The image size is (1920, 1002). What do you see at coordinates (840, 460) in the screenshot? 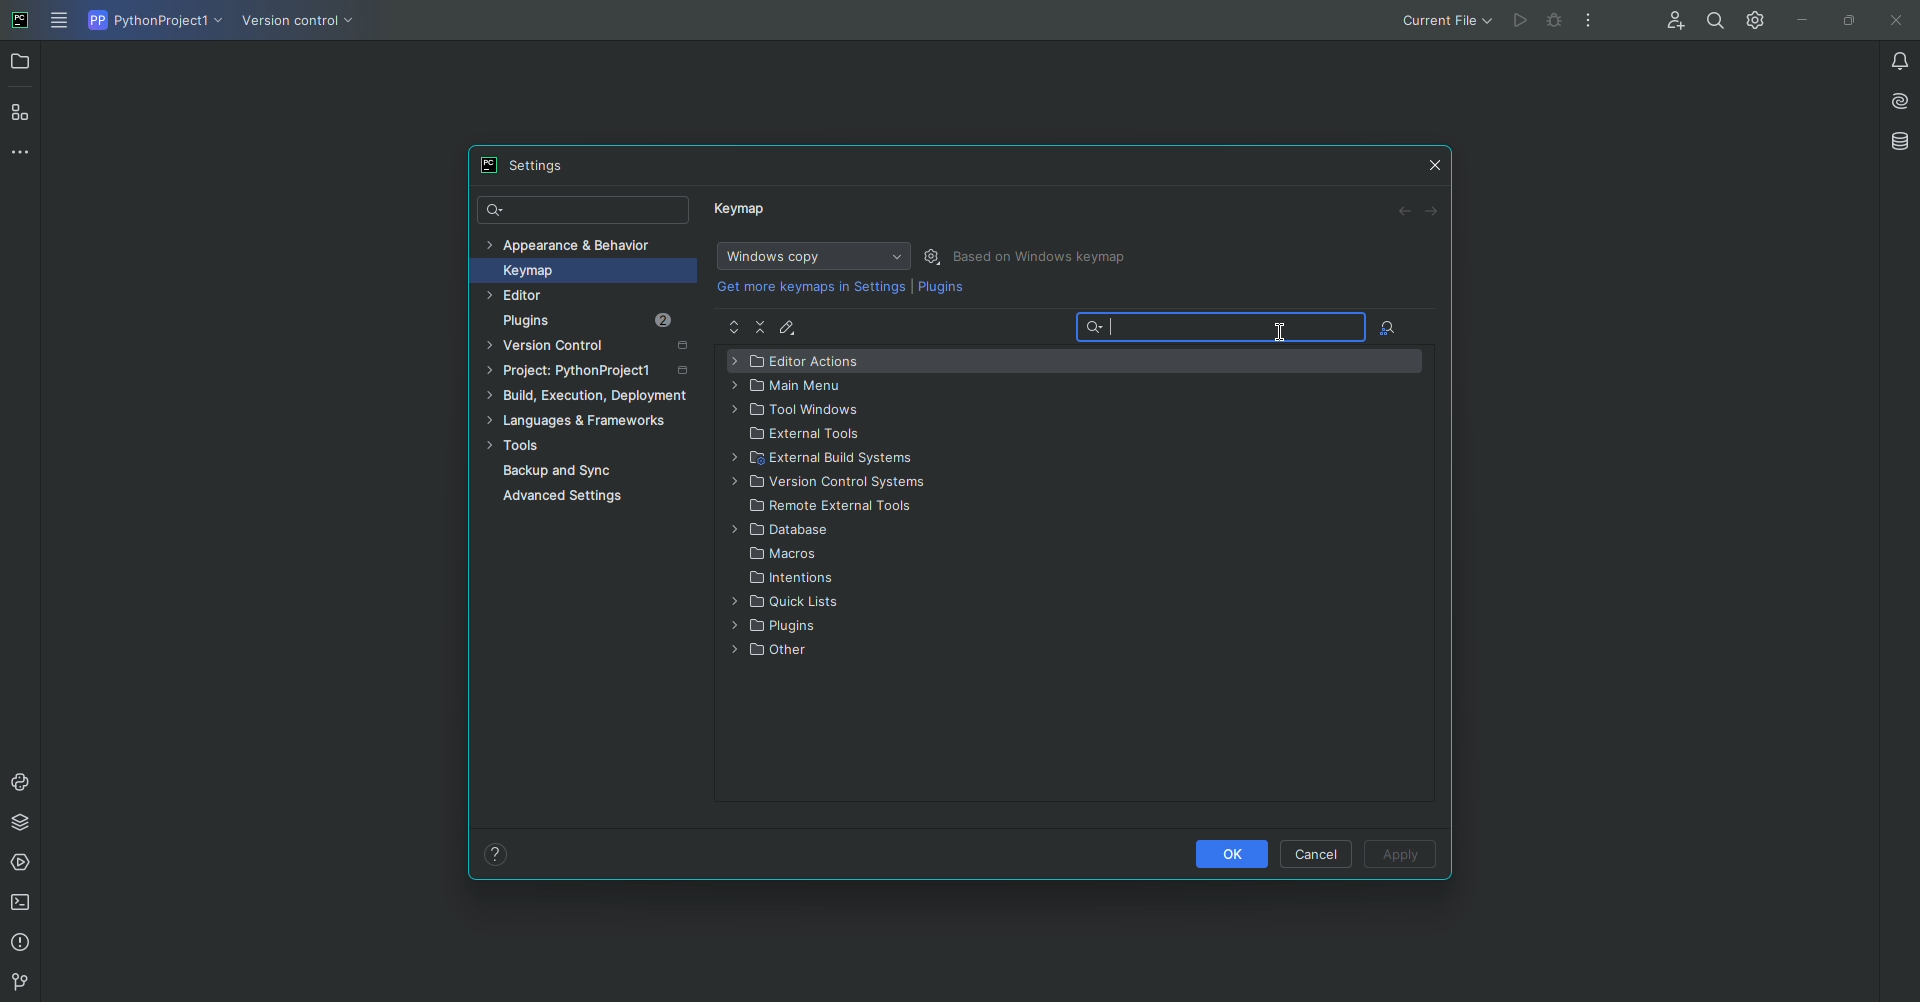
I see `External build Systems` at bounding box center [840, 460].